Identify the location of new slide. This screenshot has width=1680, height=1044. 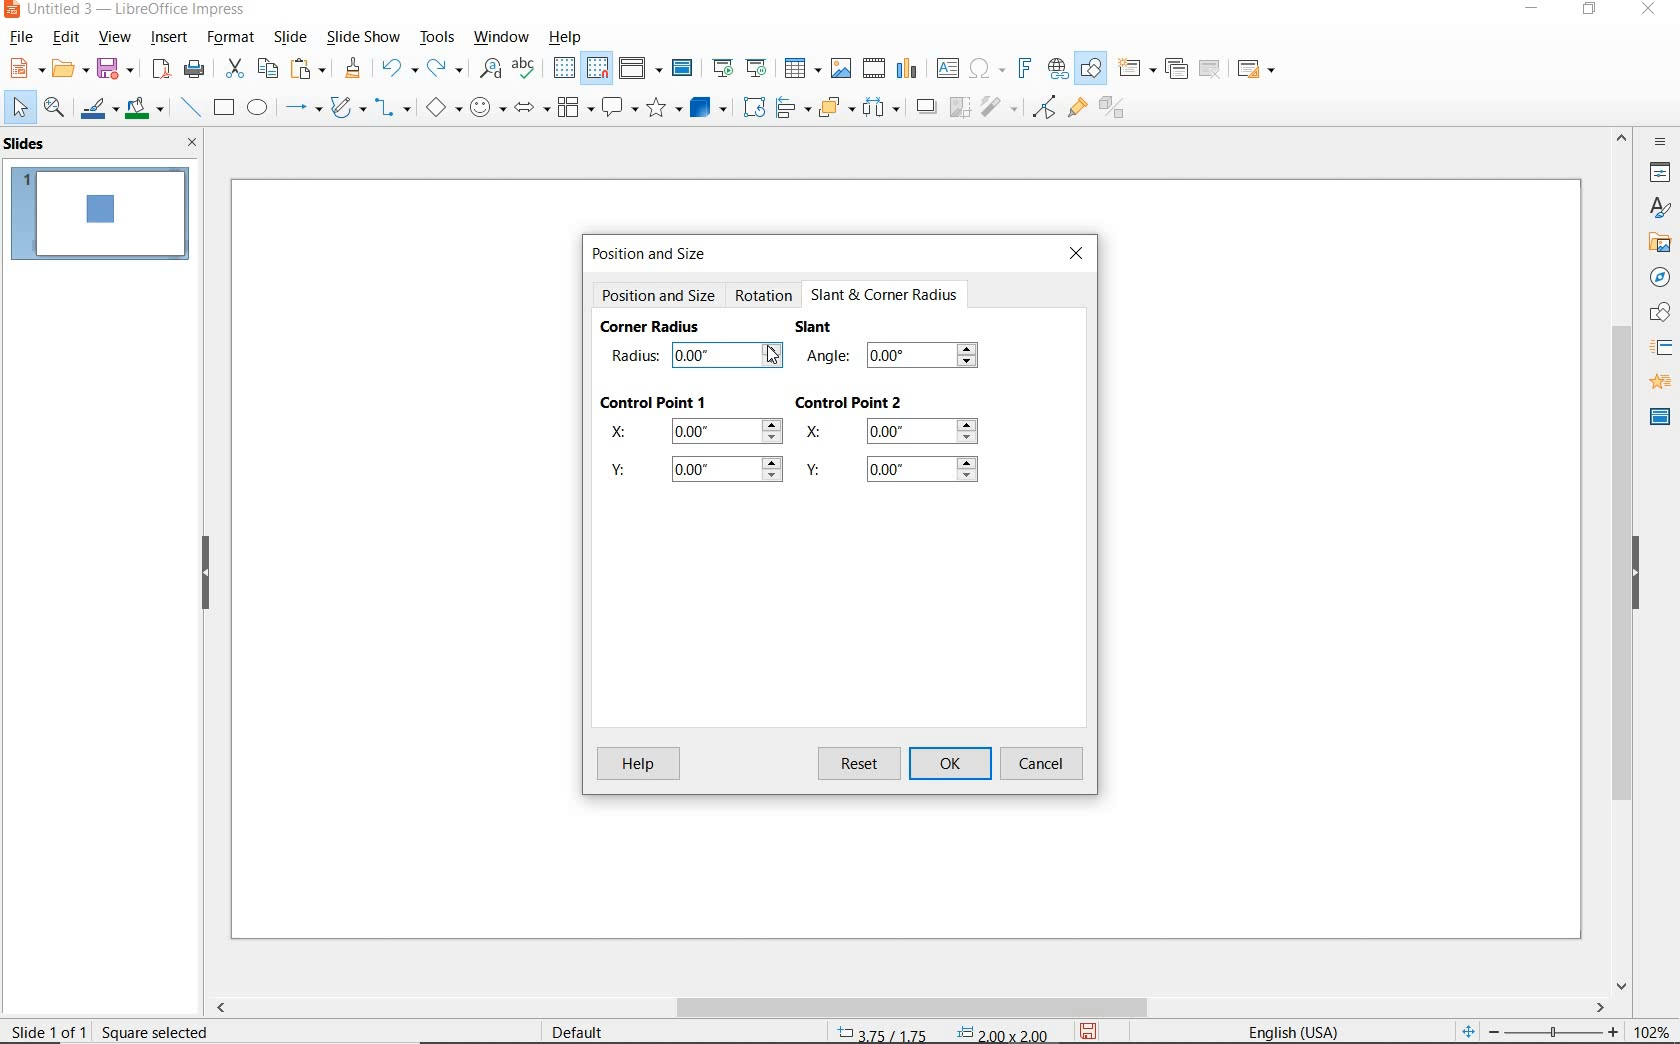
(1137, 72).